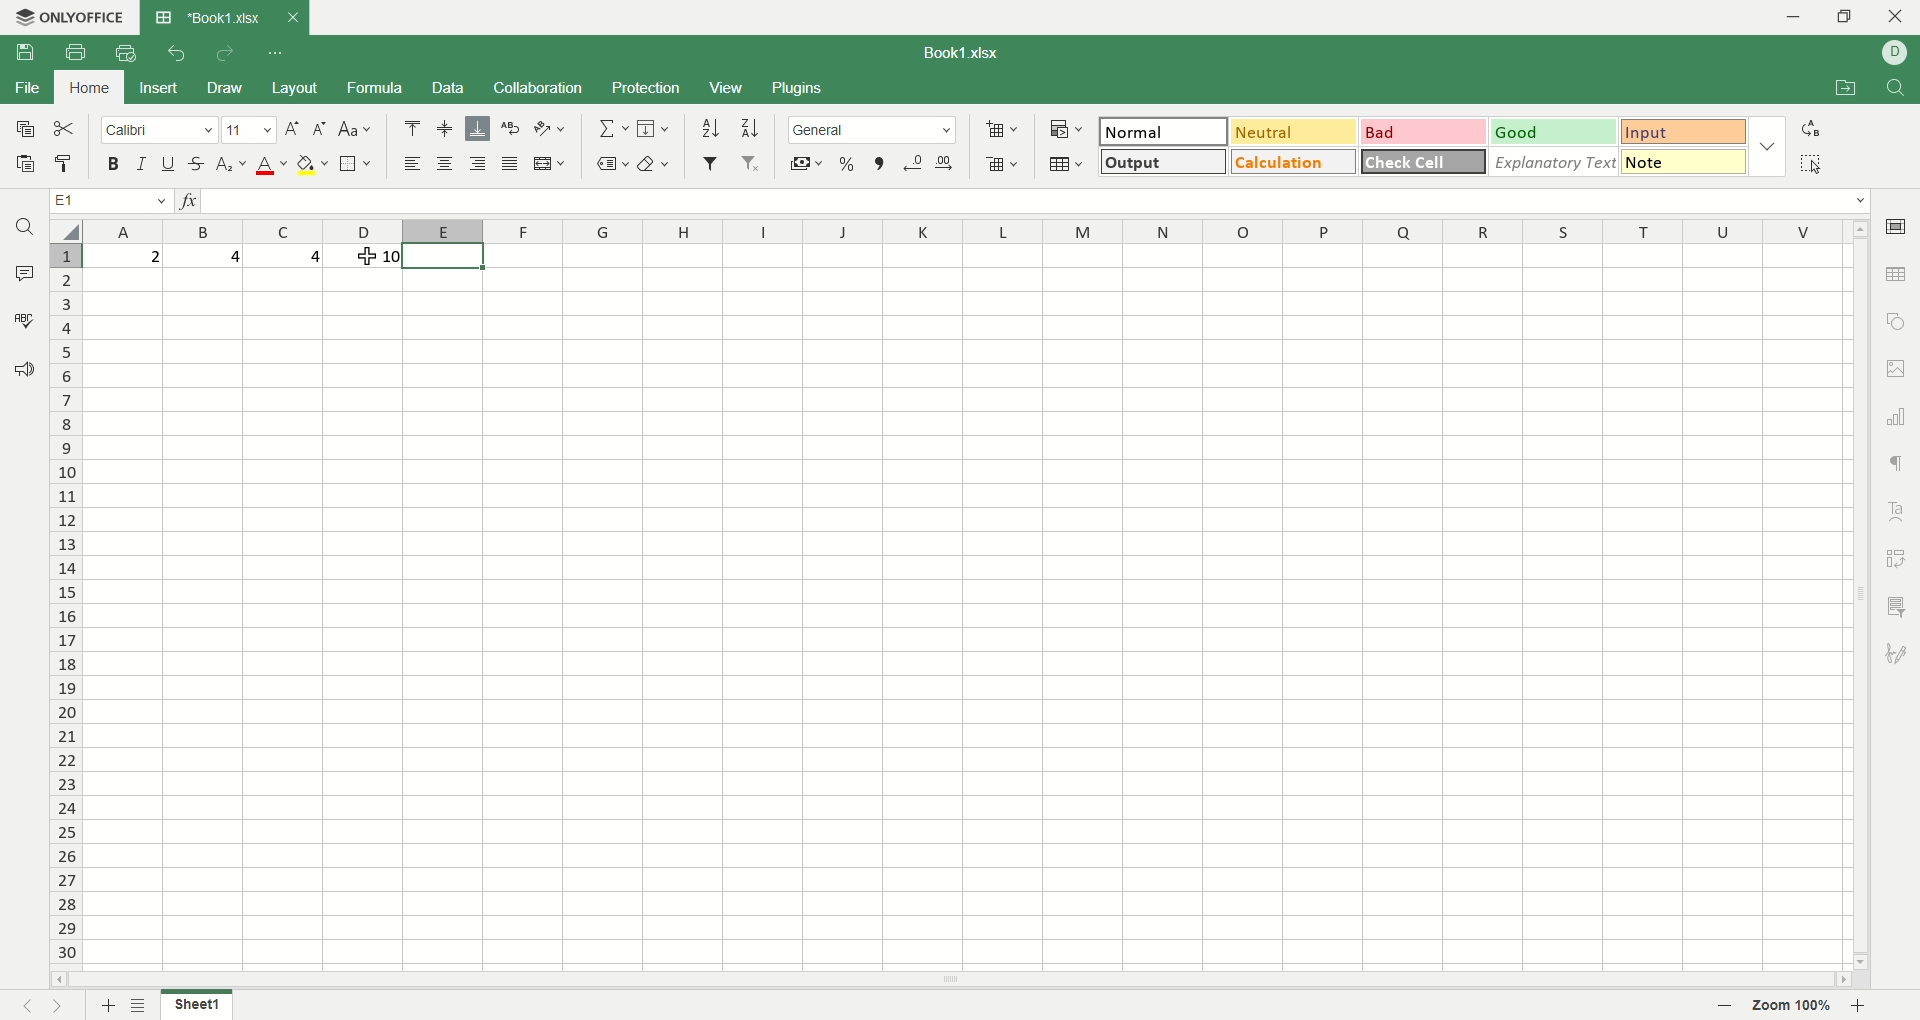  What do you see at coordinates (508, 165) in the screenshot?
I see `justified` at bounding box center [508, 165].